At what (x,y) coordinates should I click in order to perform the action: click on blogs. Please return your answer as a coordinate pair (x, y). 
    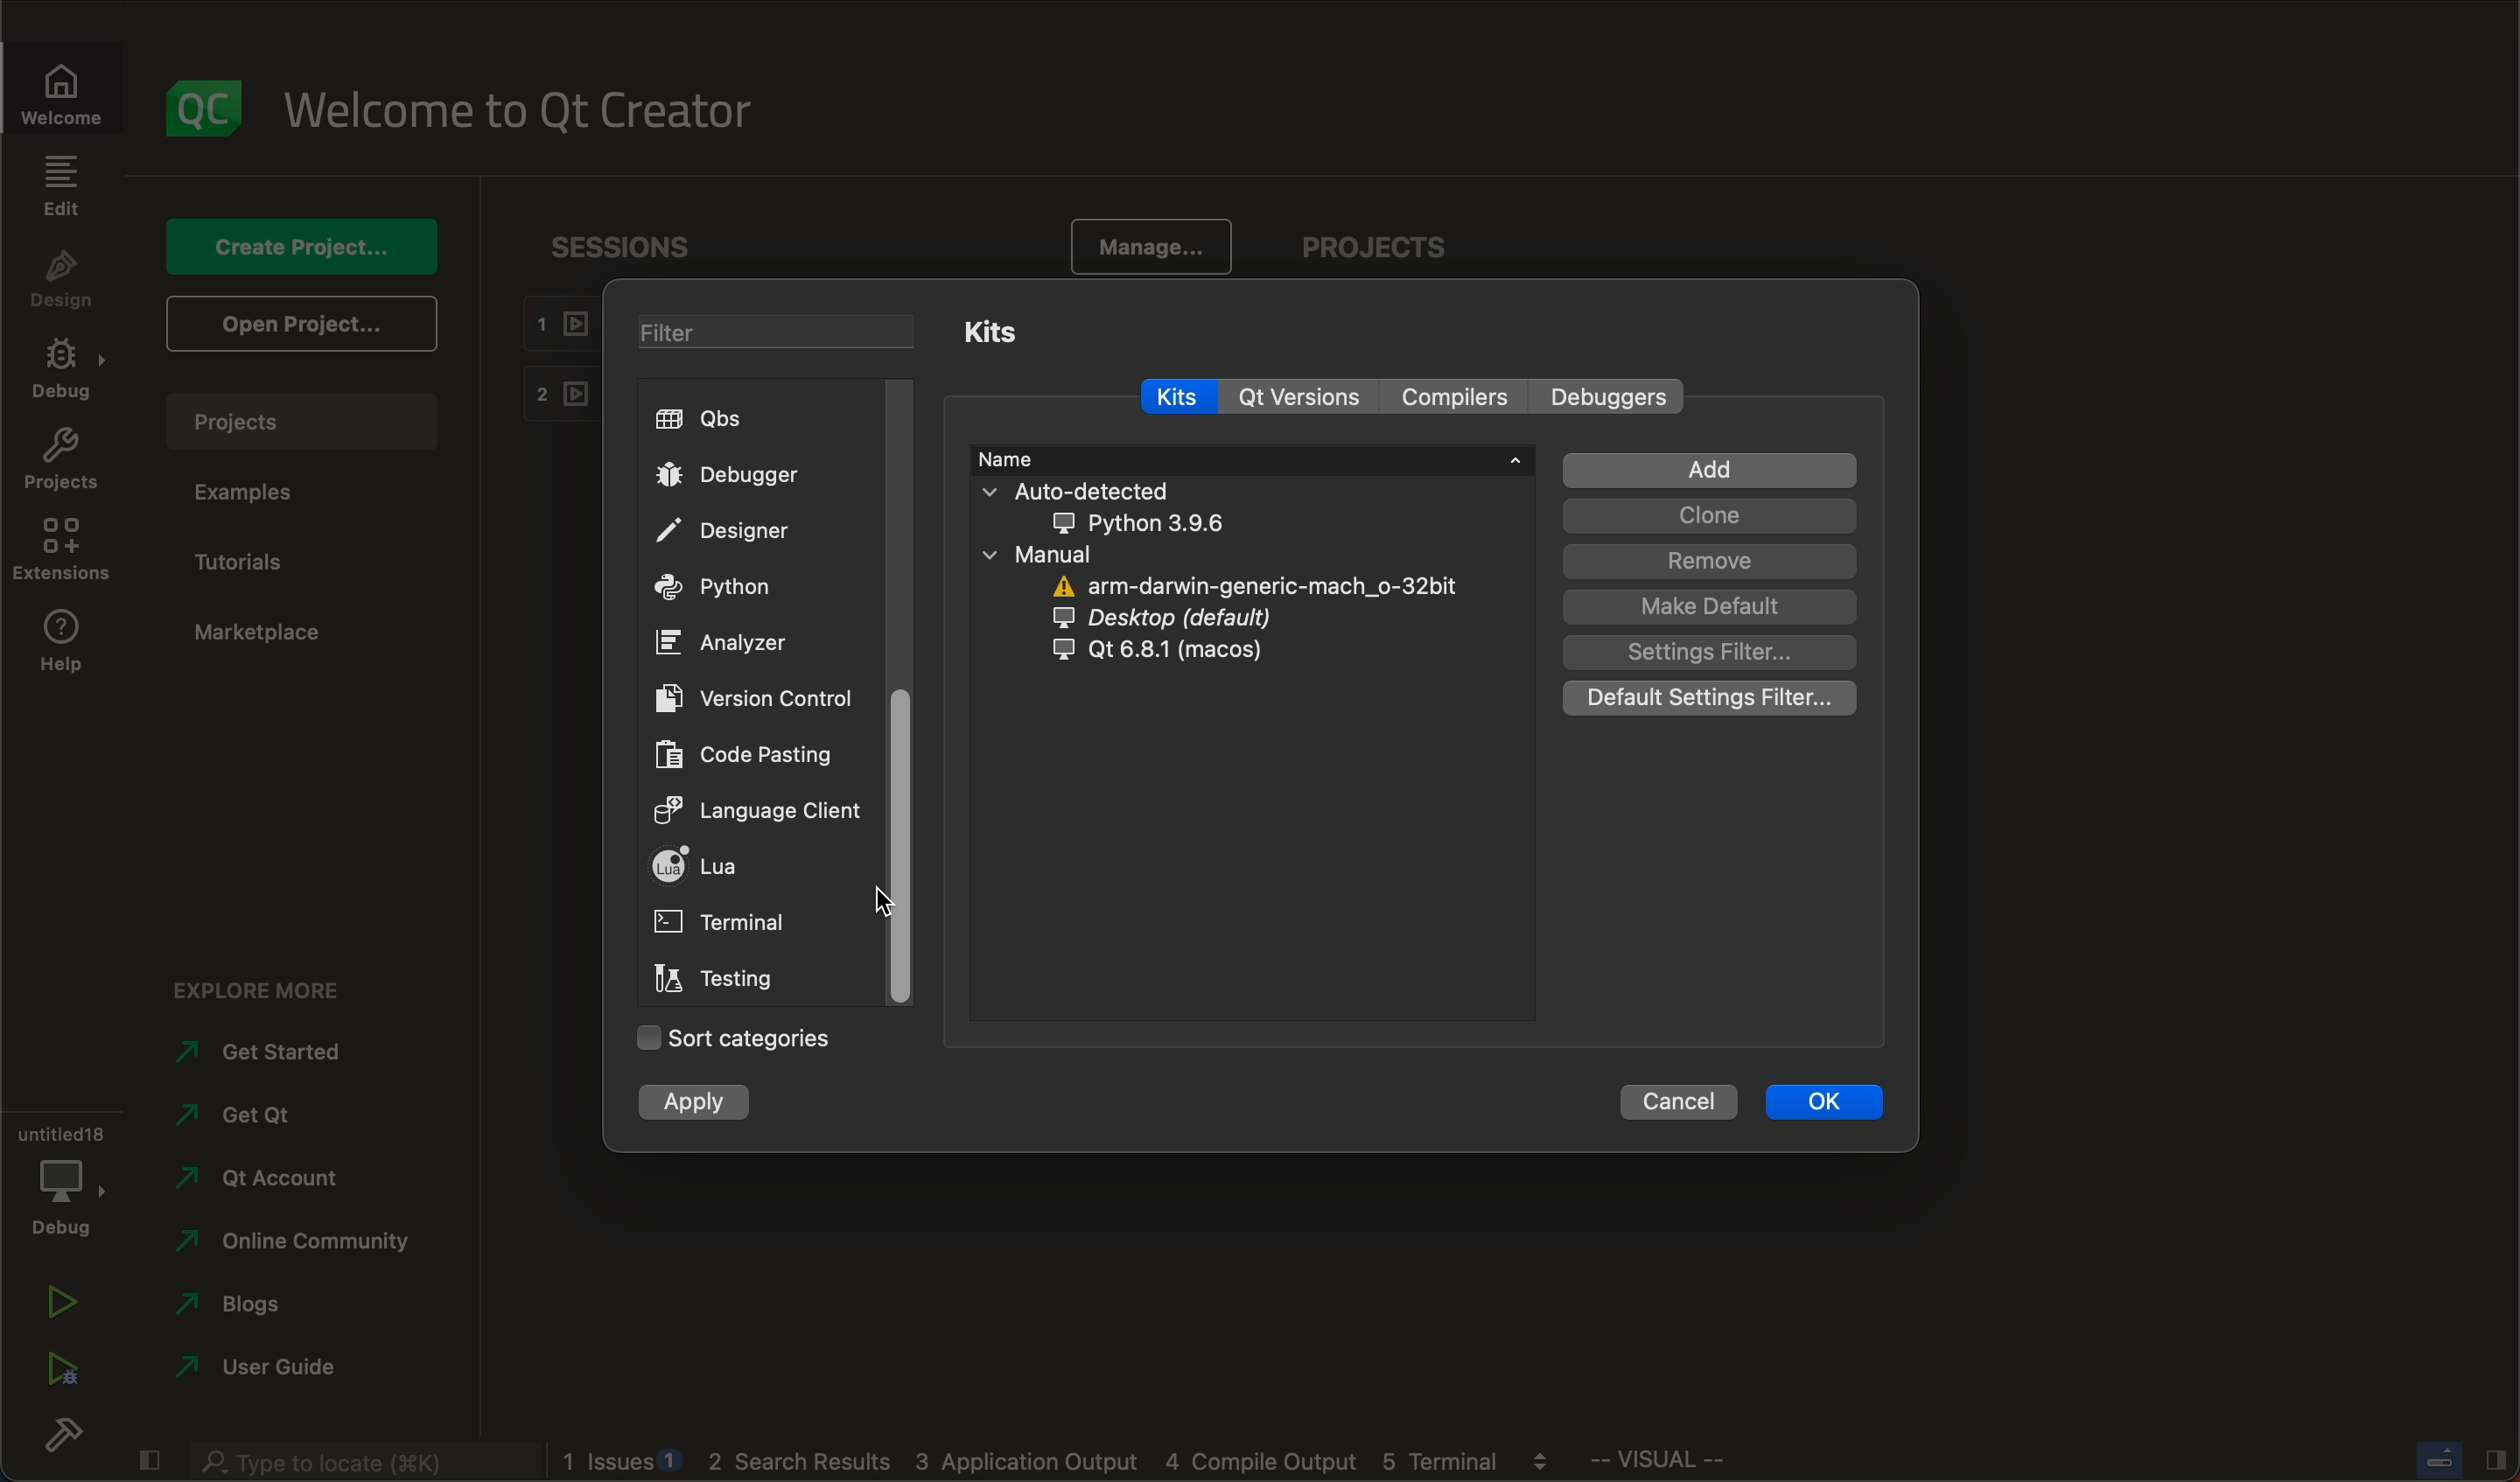
    Looking at the image, I should click on (254, 1302).